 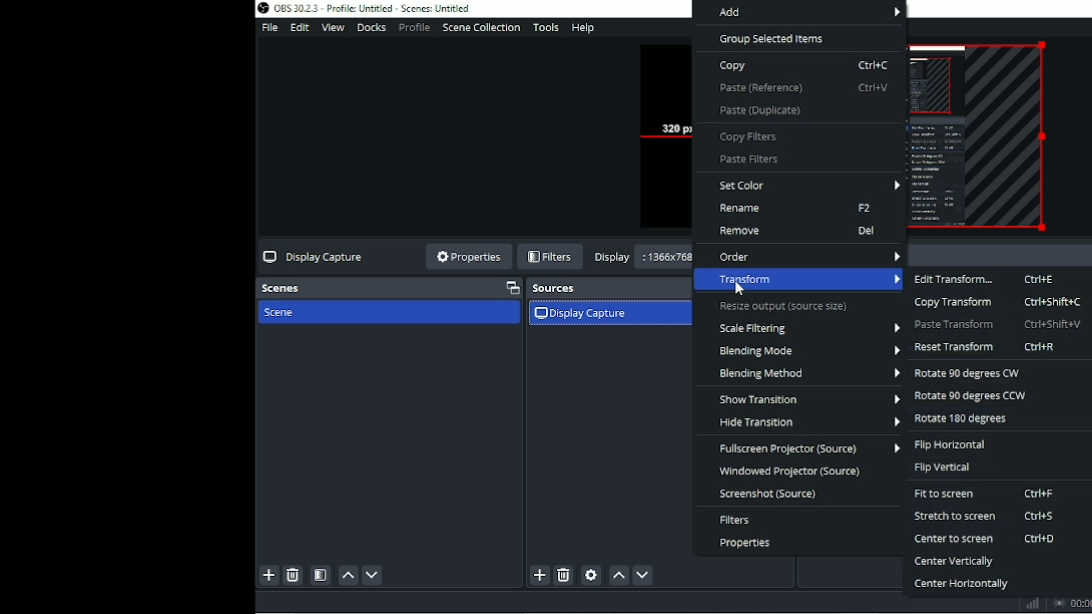 What do you see at coordinates (755, 543) in the screenshot?
I see `Properties` at bounding box center [755, 543].